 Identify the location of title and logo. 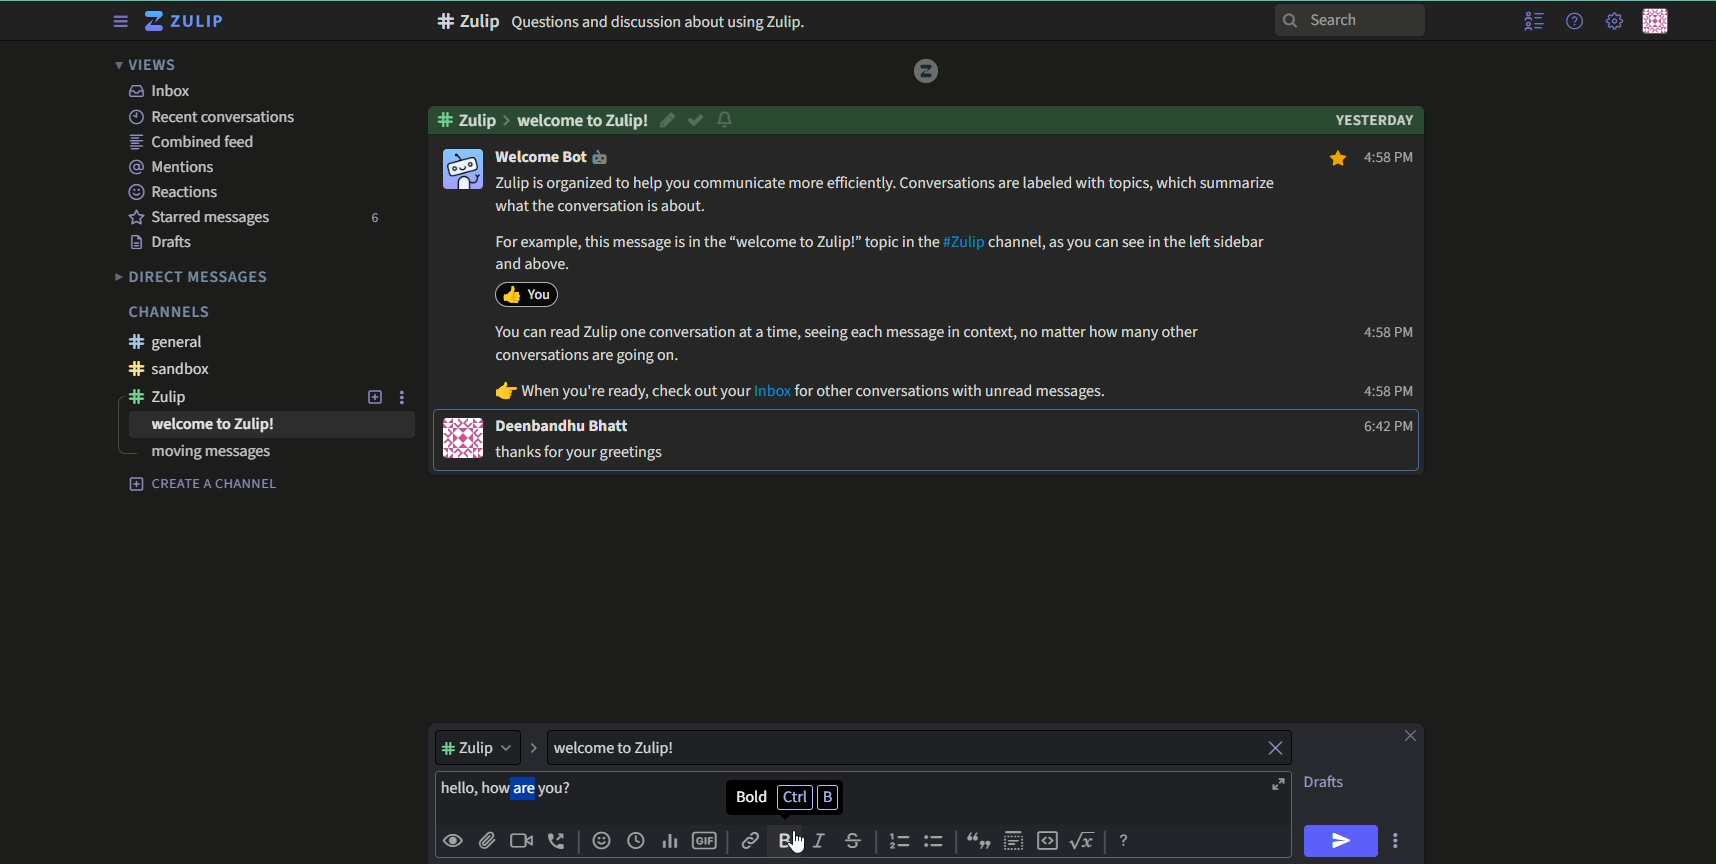
(187, 22).